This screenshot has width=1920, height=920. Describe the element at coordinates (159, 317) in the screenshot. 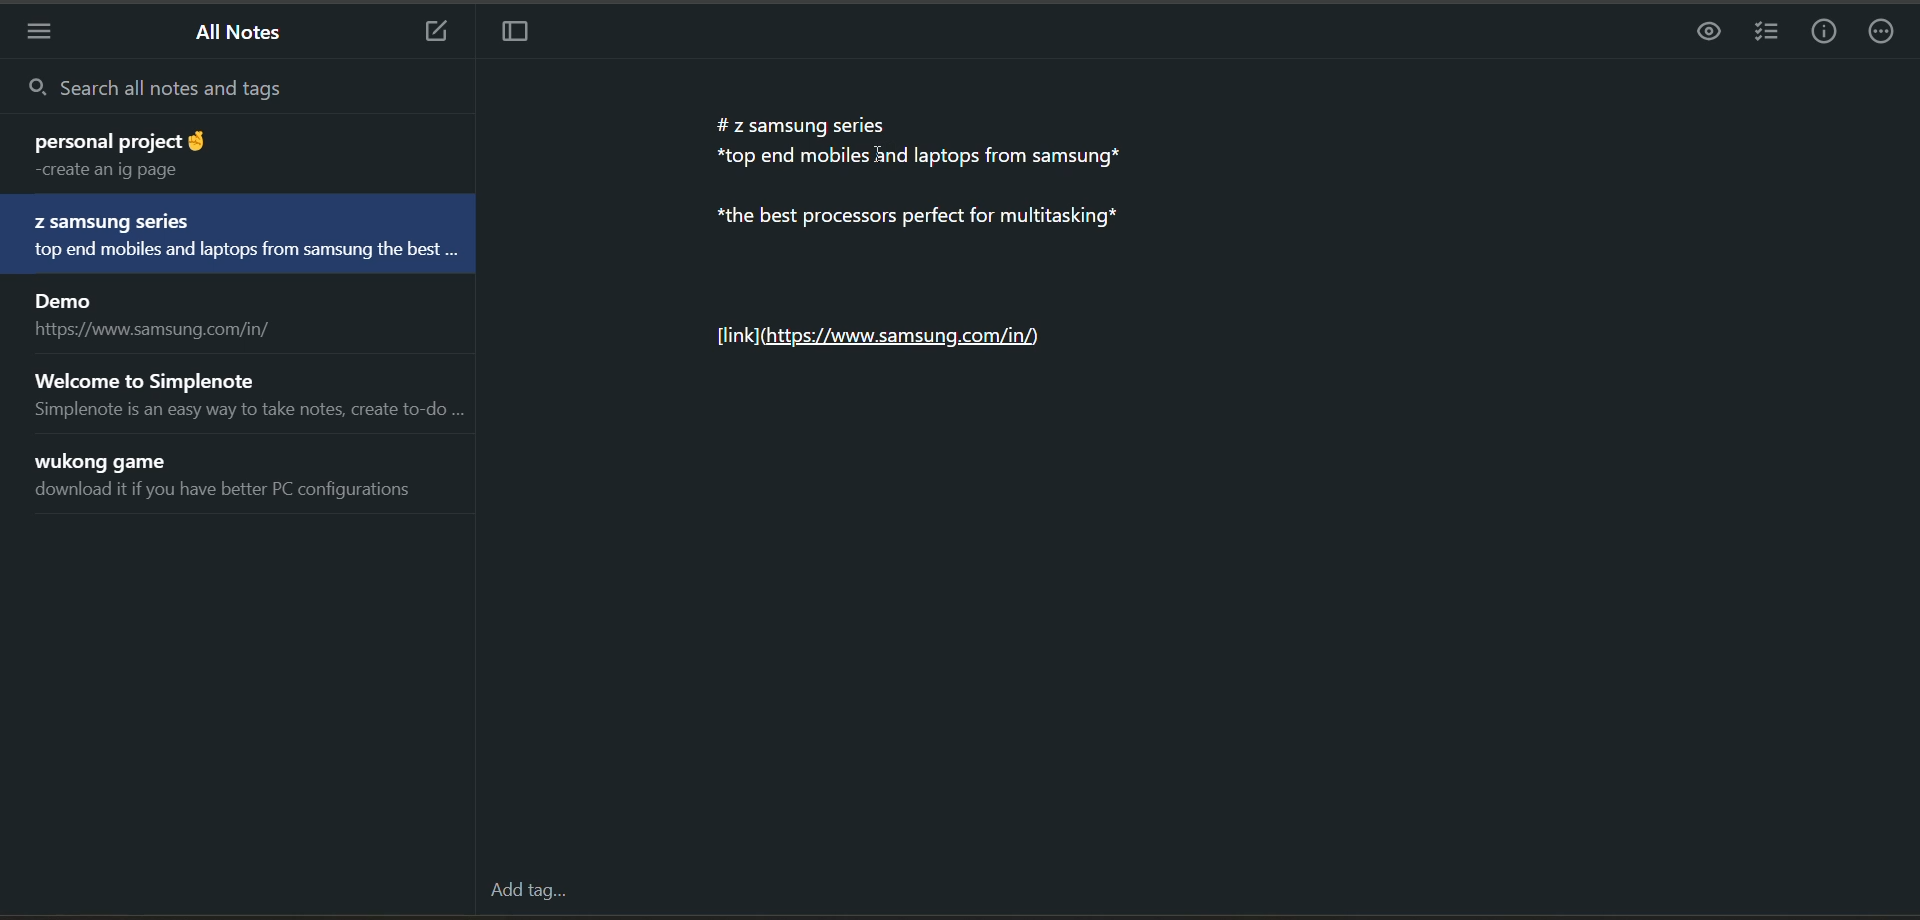

I see `note title and preview` at that location.